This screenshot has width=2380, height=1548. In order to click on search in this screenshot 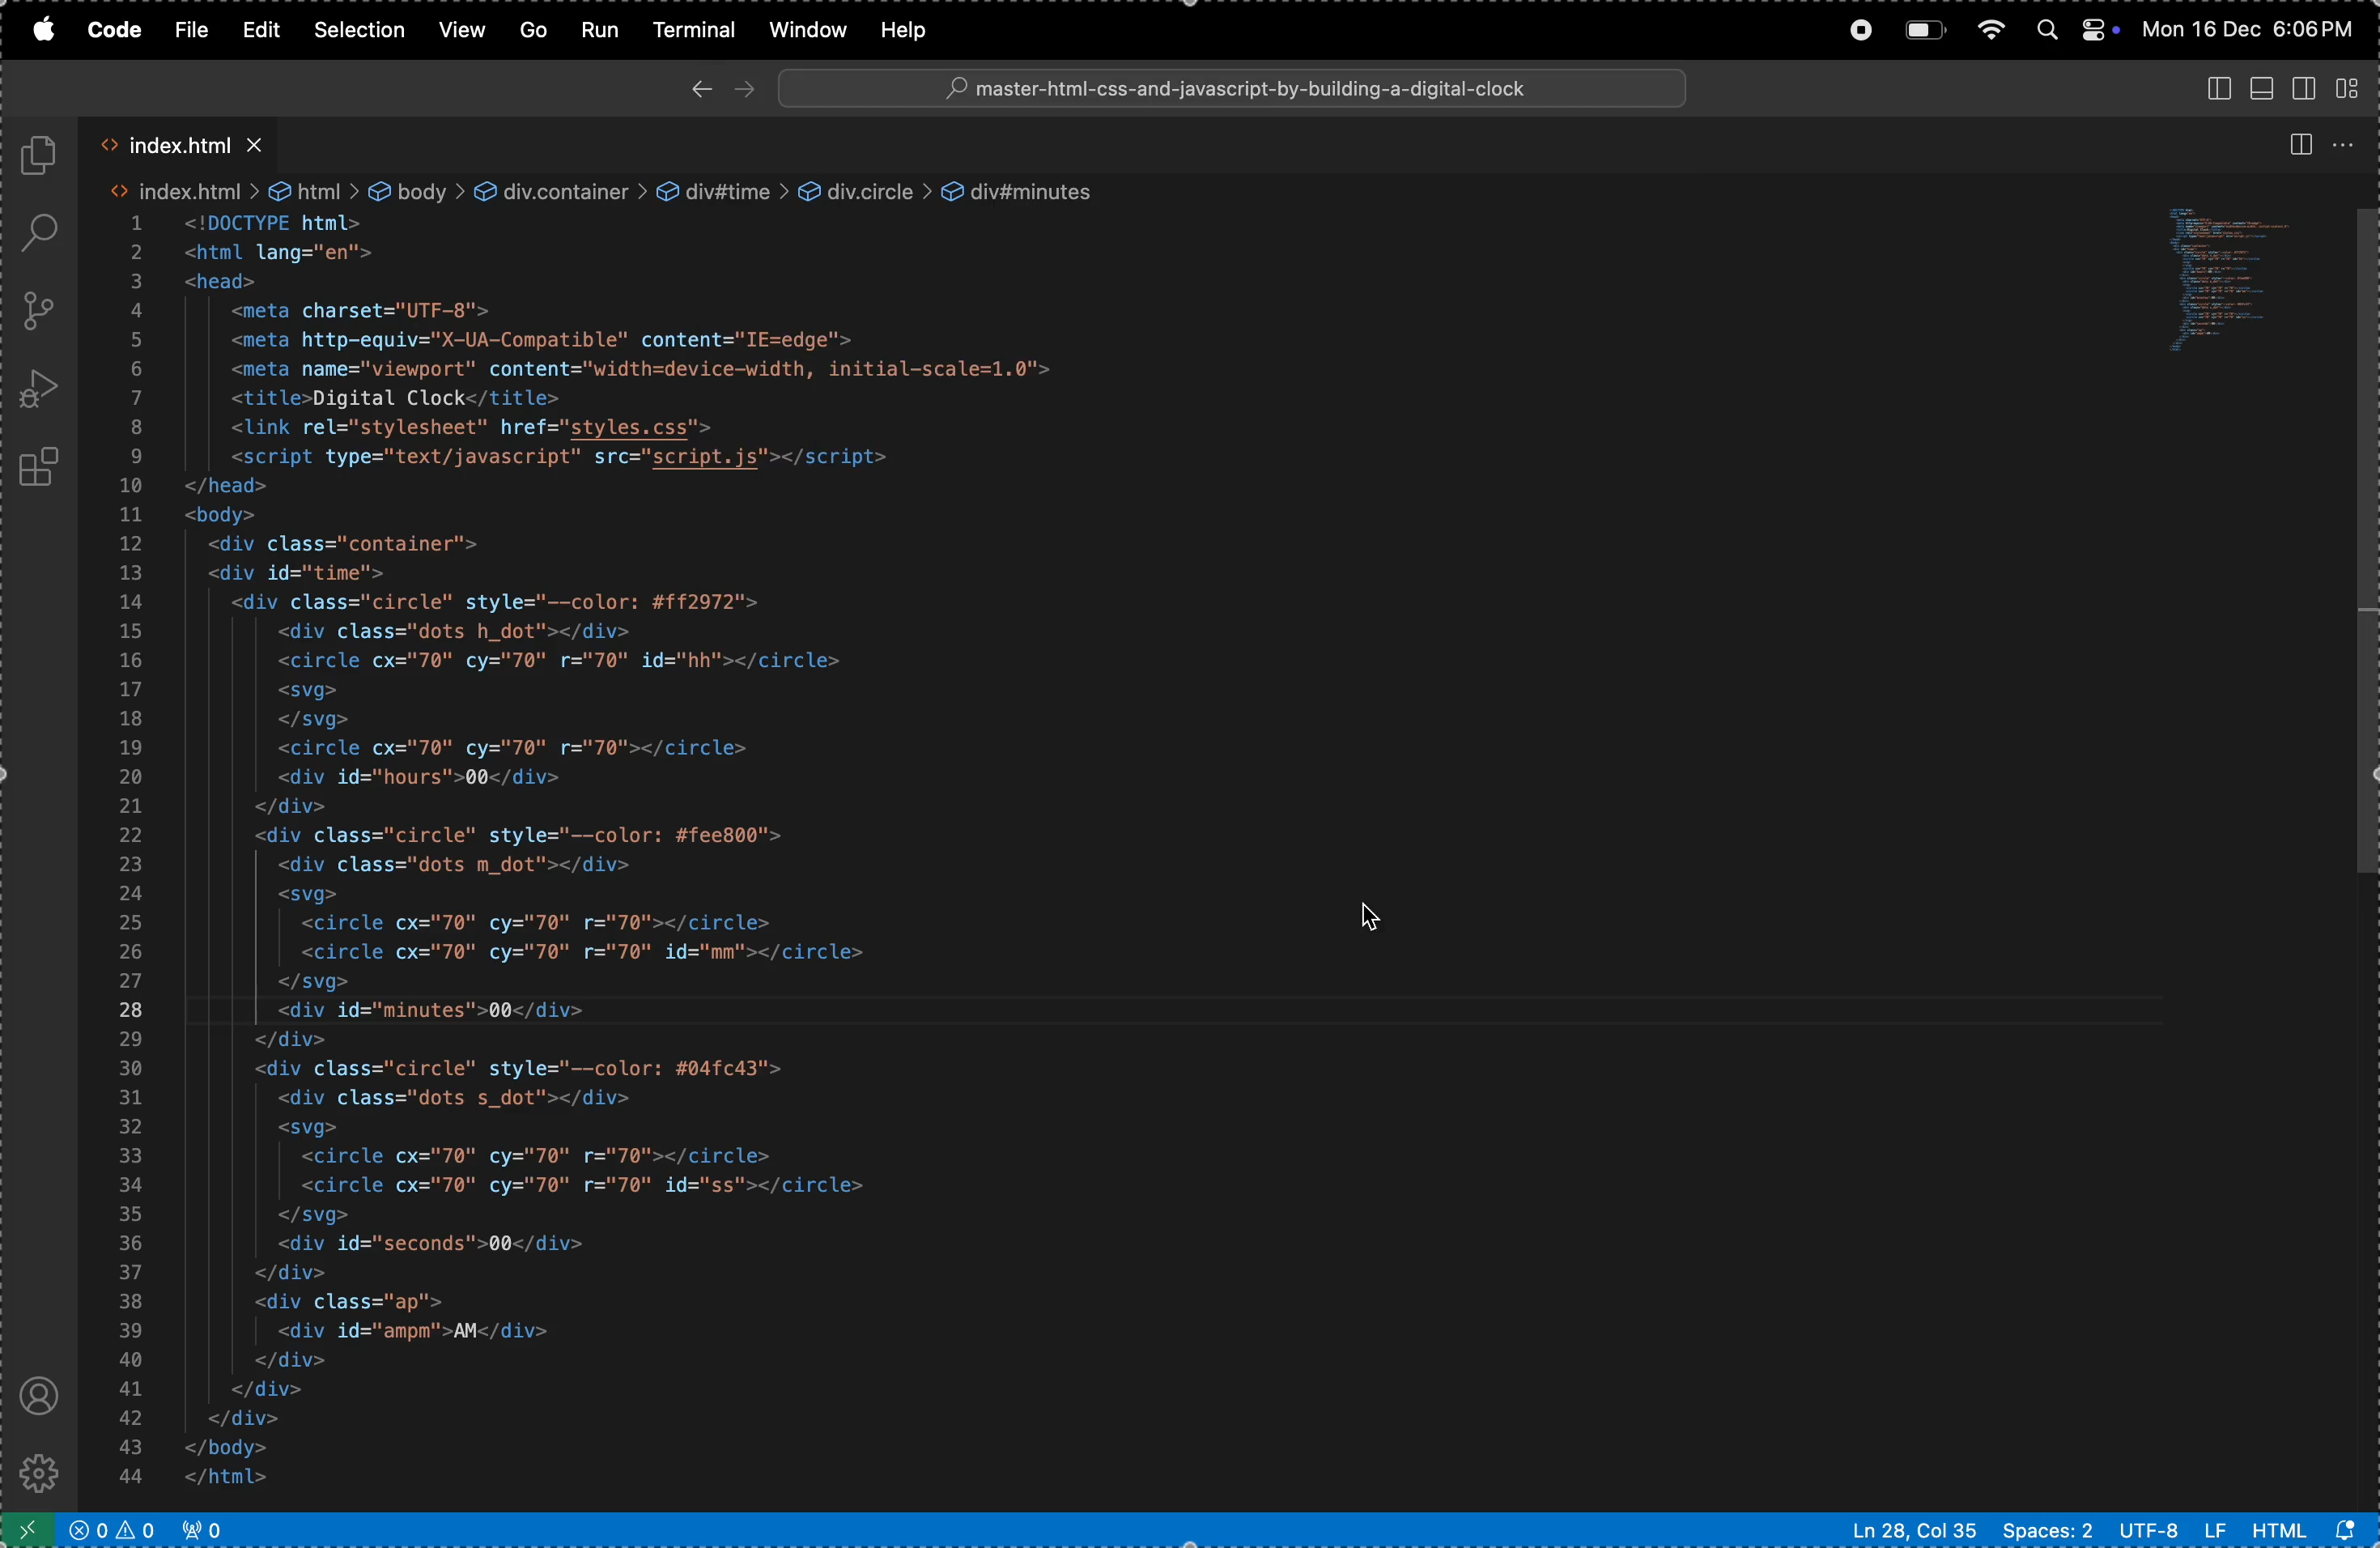, I will do `click(47, 233)`.